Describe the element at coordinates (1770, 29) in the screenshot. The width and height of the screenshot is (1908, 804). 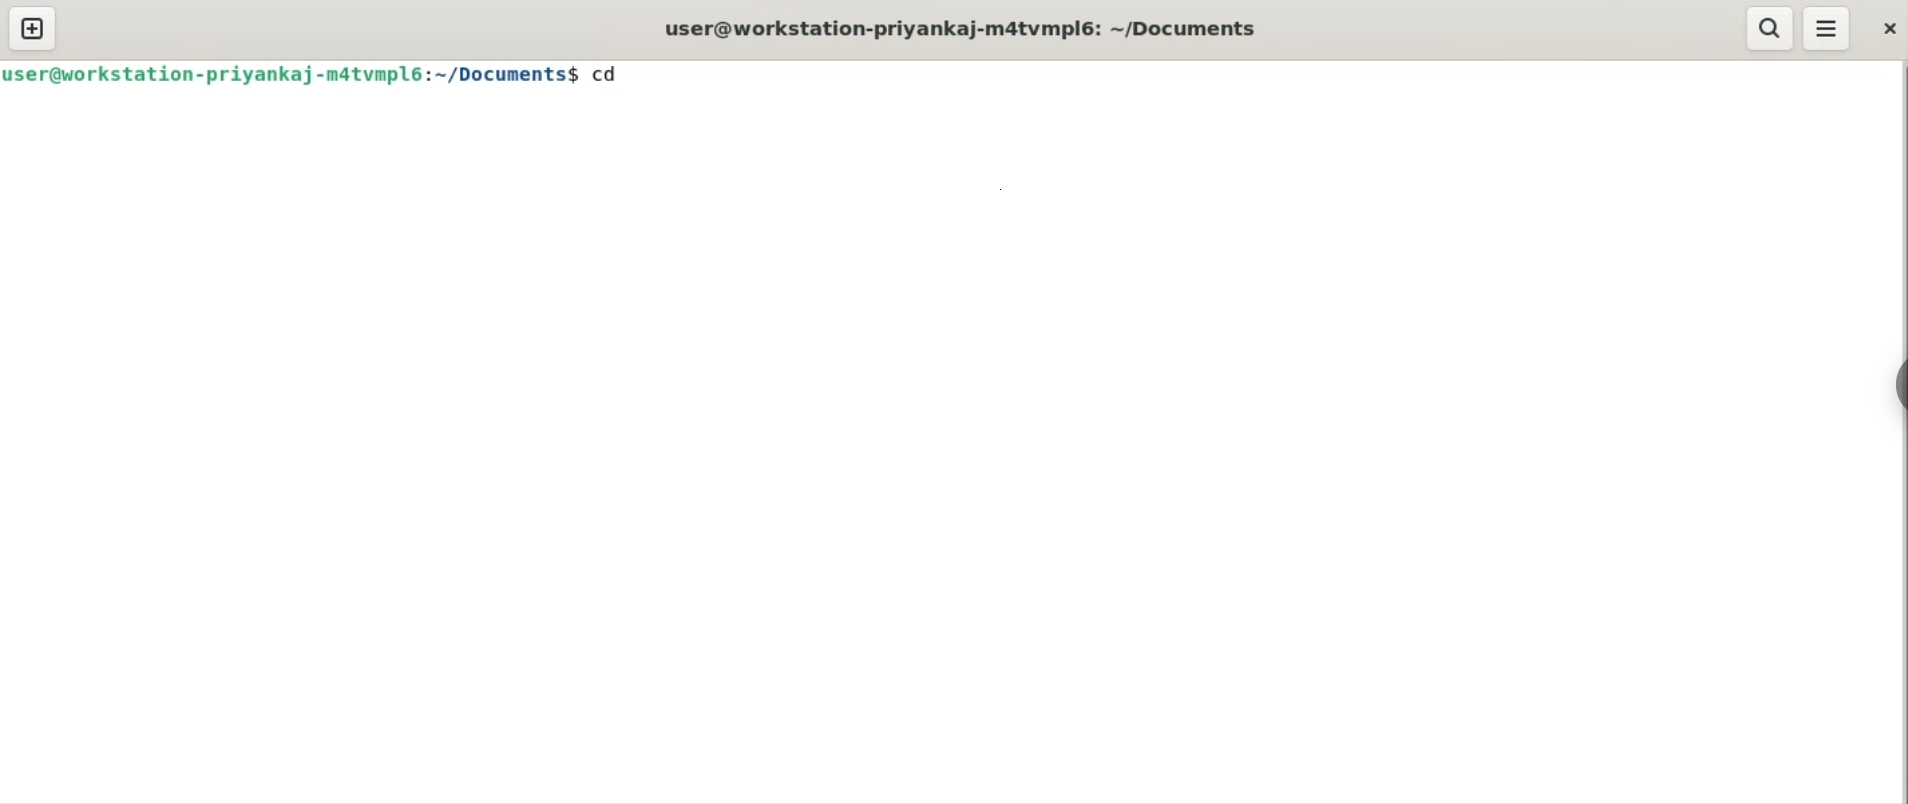
I see `search` at that location.